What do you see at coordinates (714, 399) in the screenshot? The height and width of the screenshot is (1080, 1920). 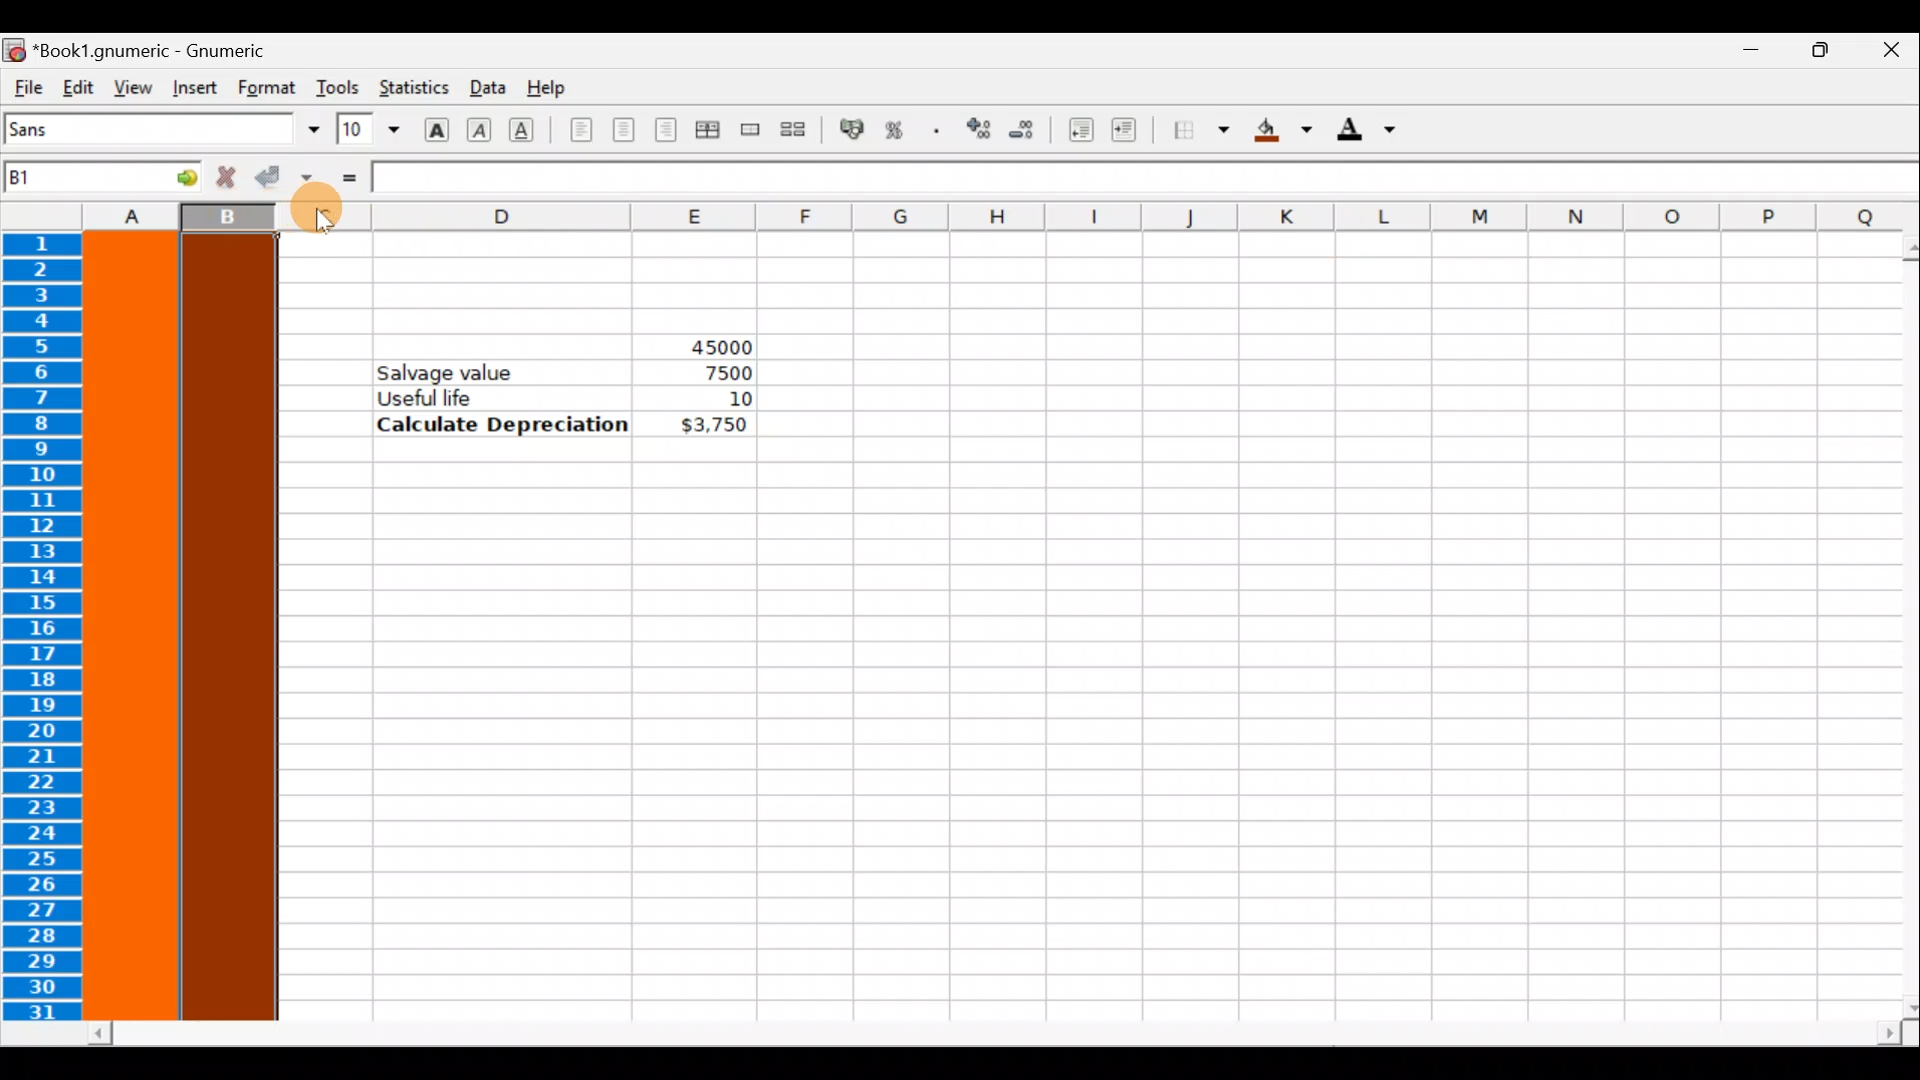 I see `10` at bounding box center [714, 399].